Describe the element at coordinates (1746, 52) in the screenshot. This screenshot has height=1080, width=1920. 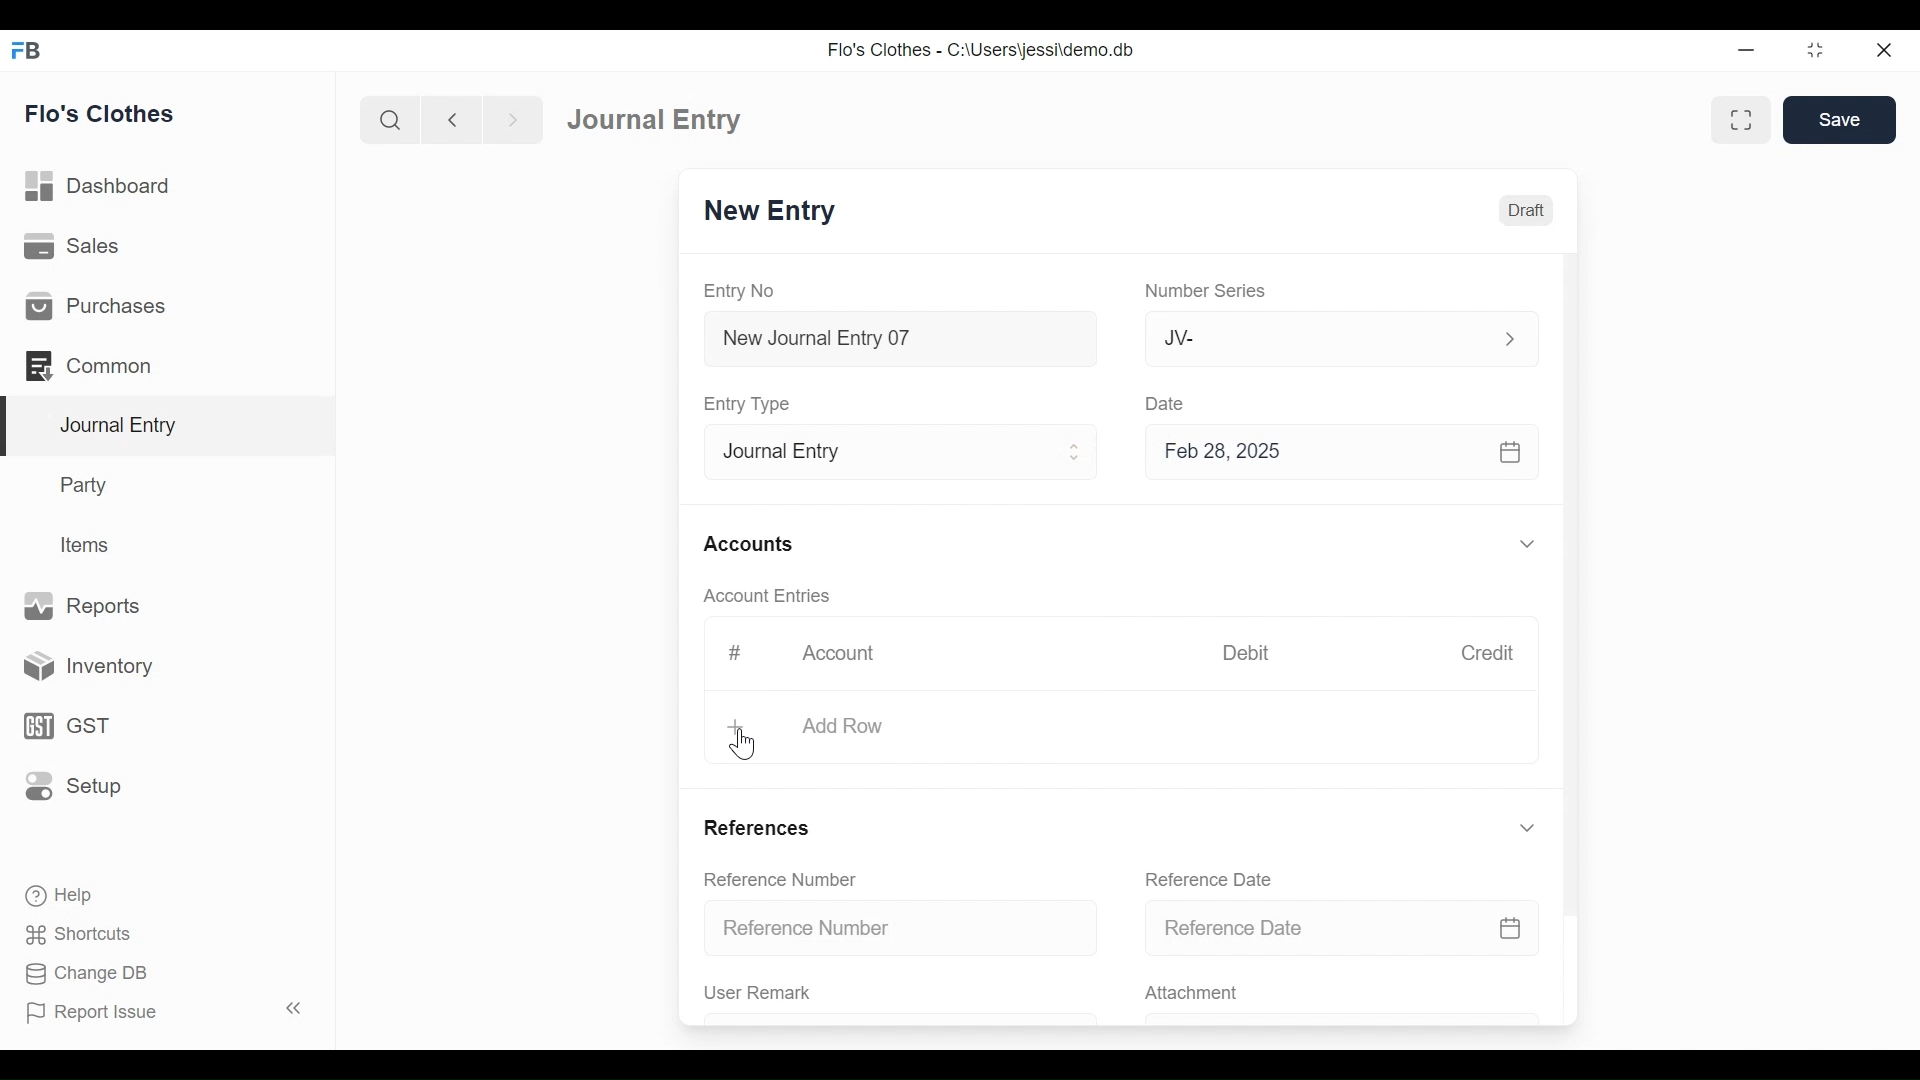
I see `minimize` at that location.